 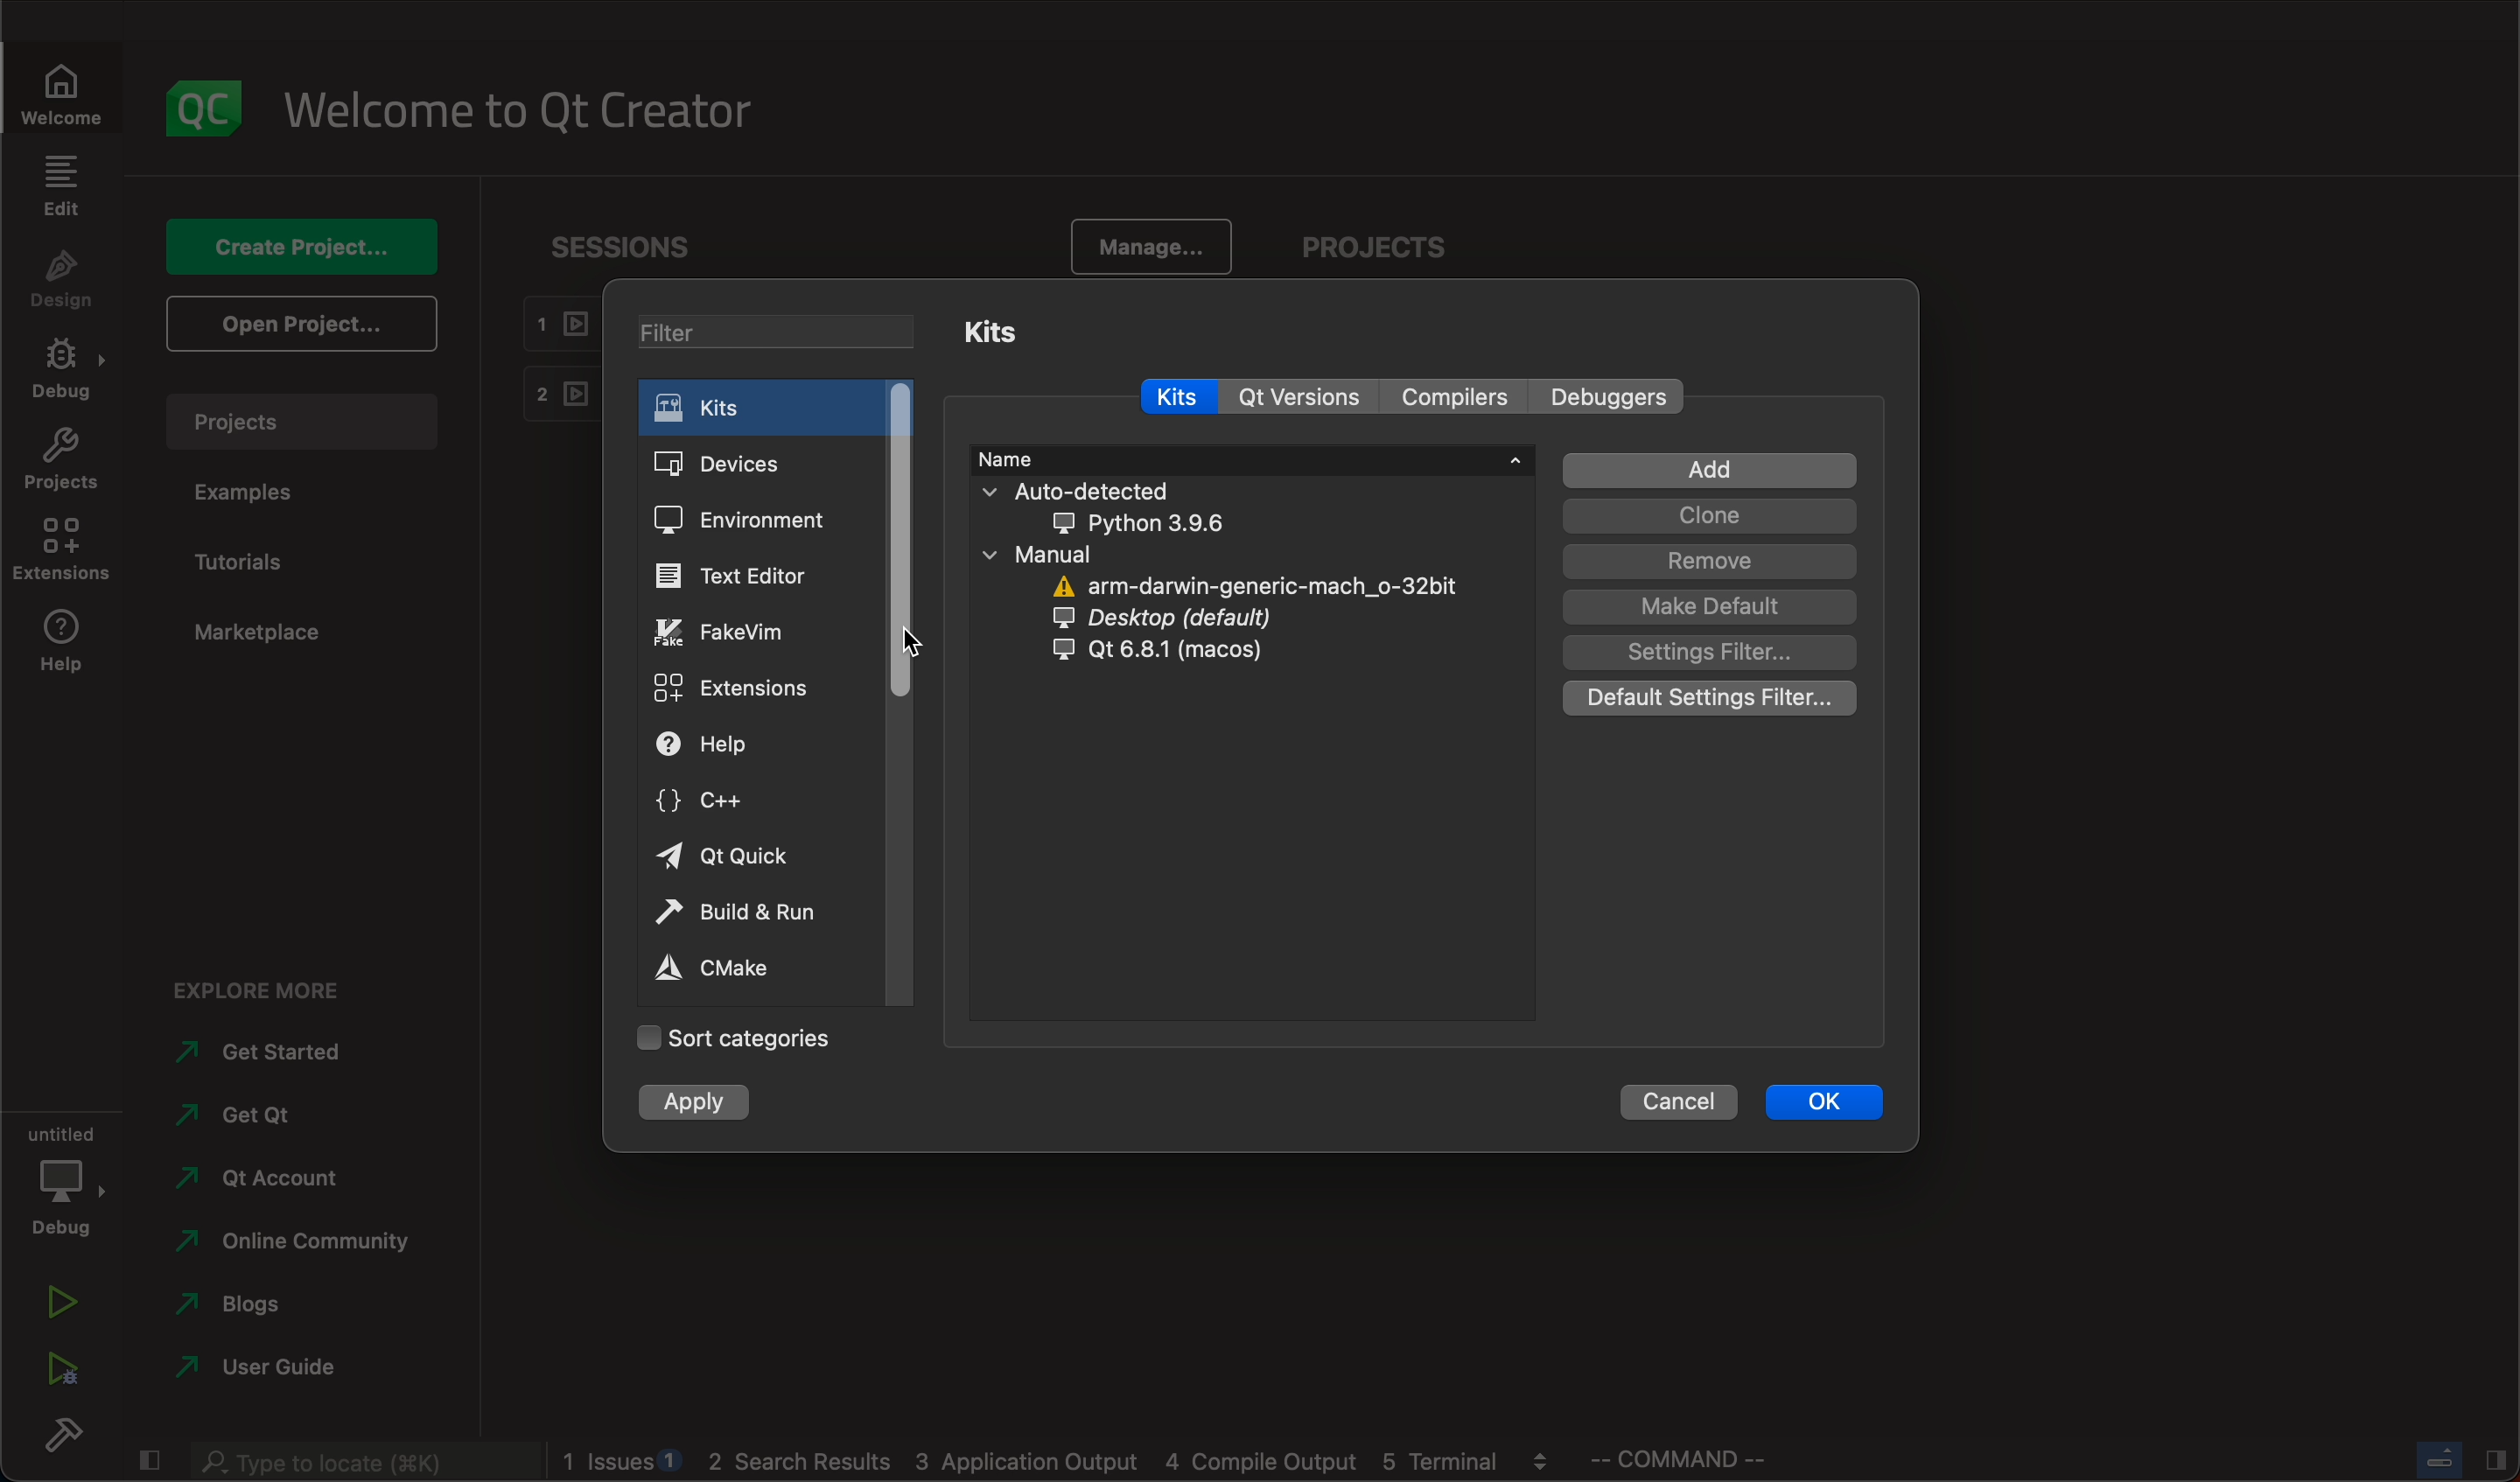 What do you see at coordinates (295, 250) in the screenshot?
I see `create` at bounding box center [295, 250].